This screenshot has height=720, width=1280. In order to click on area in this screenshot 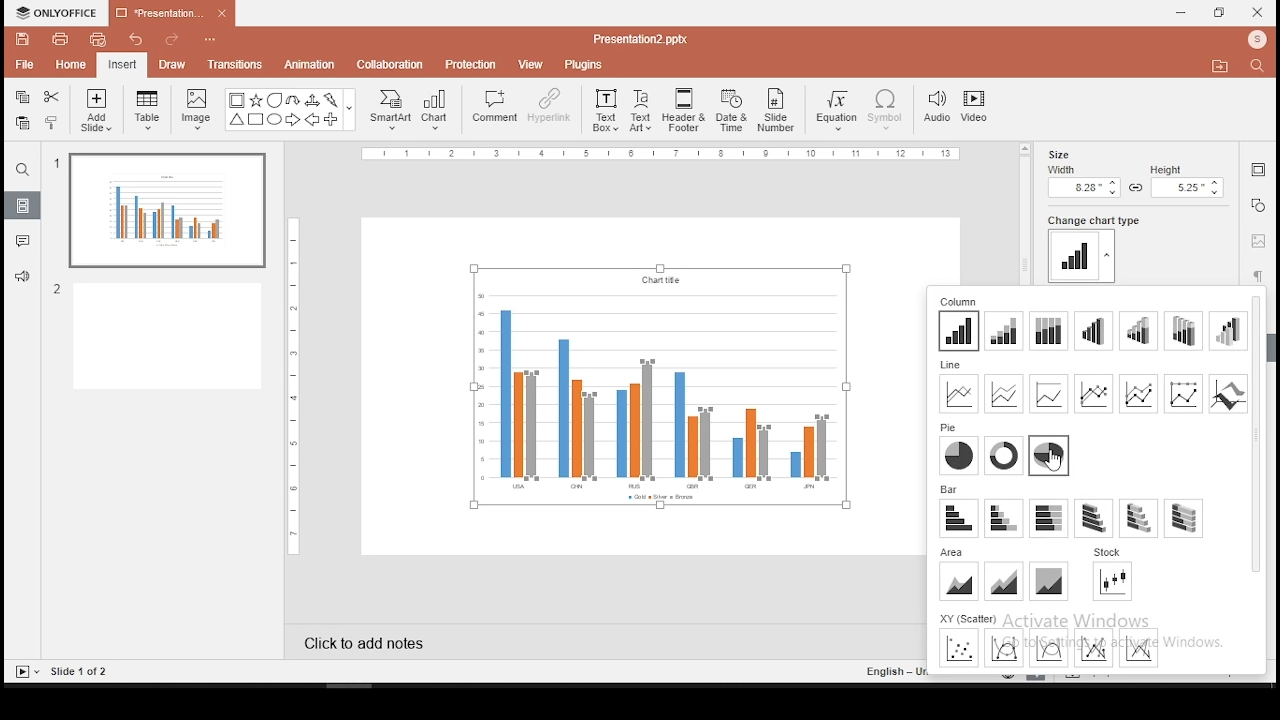, I will do `click(952, 552)`.